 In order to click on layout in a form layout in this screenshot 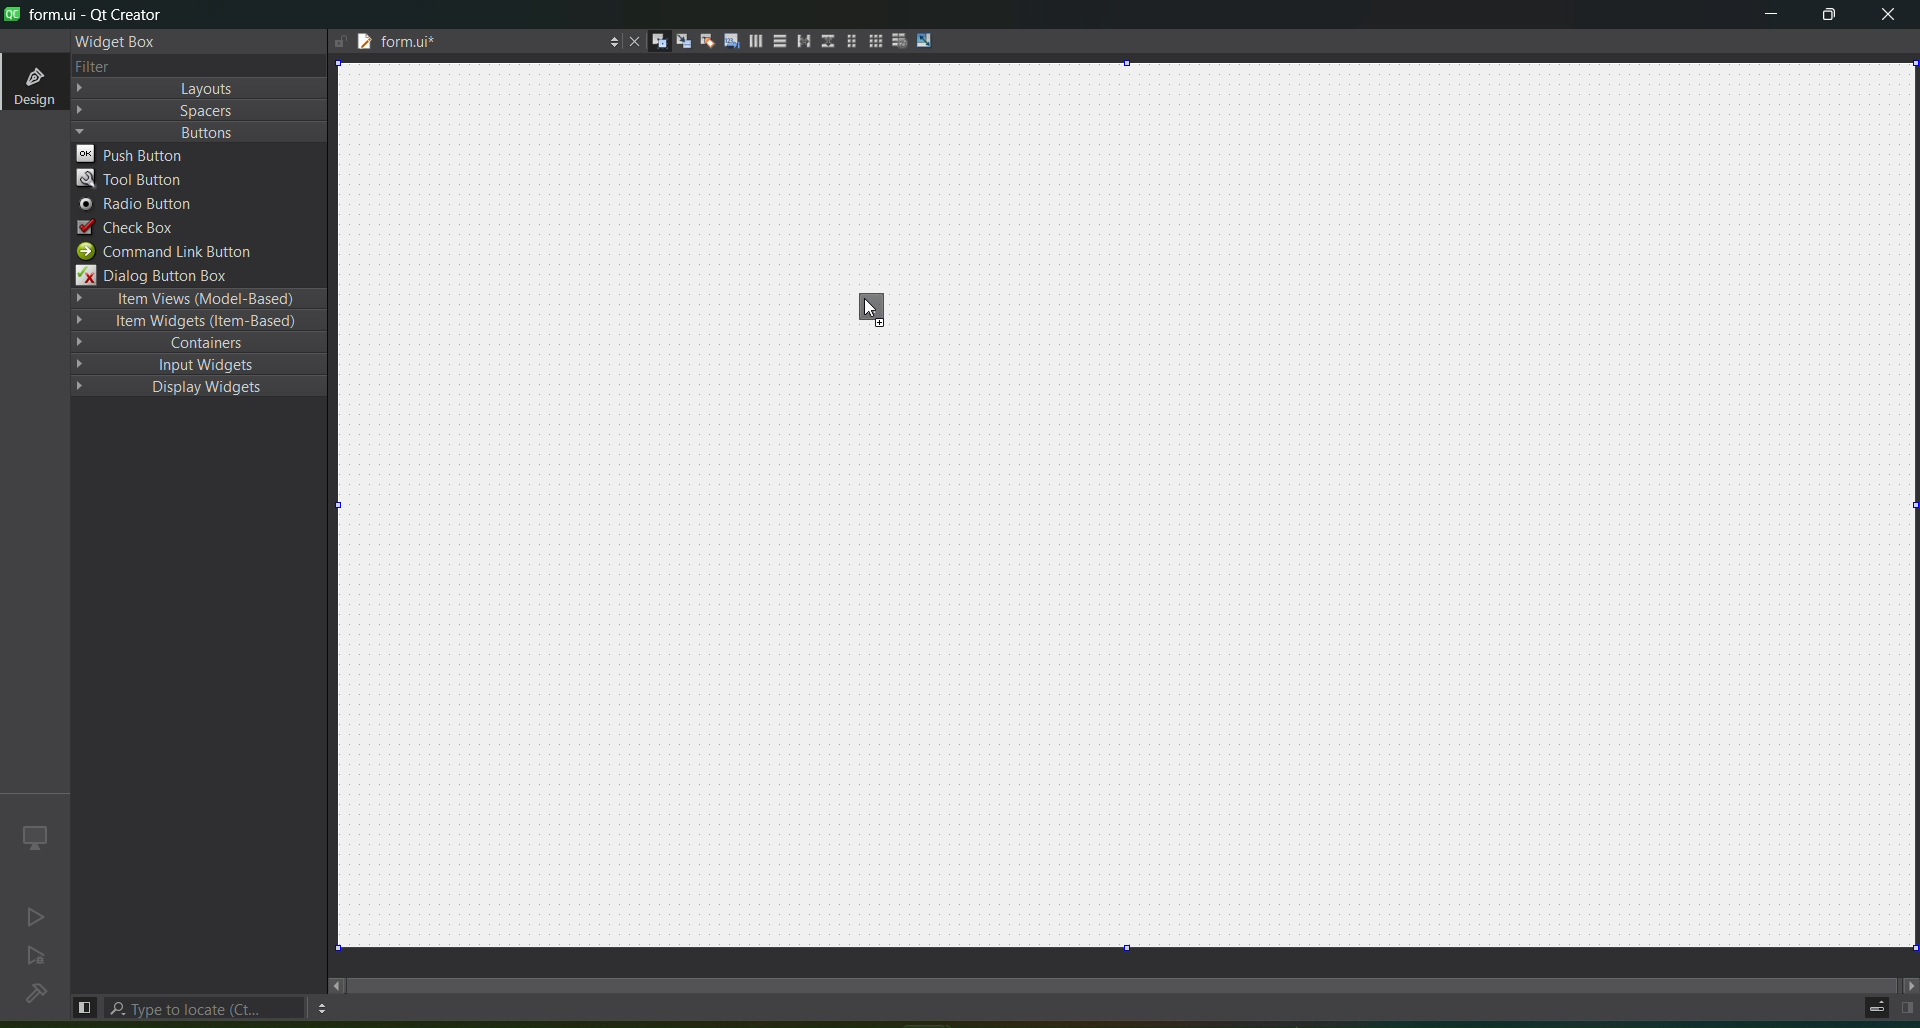, I will do `click(850, 39)`.